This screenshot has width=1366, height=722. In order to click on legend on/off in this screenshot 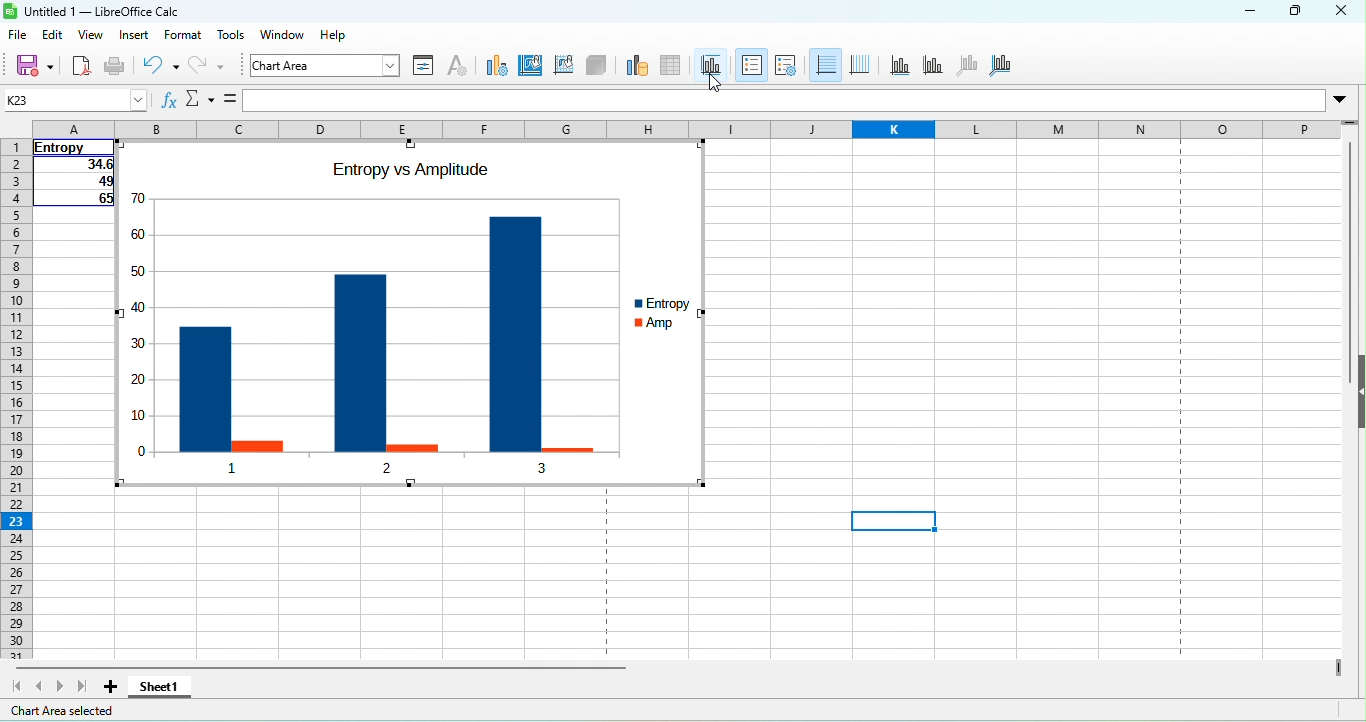, I will do `click(752, 65)`.